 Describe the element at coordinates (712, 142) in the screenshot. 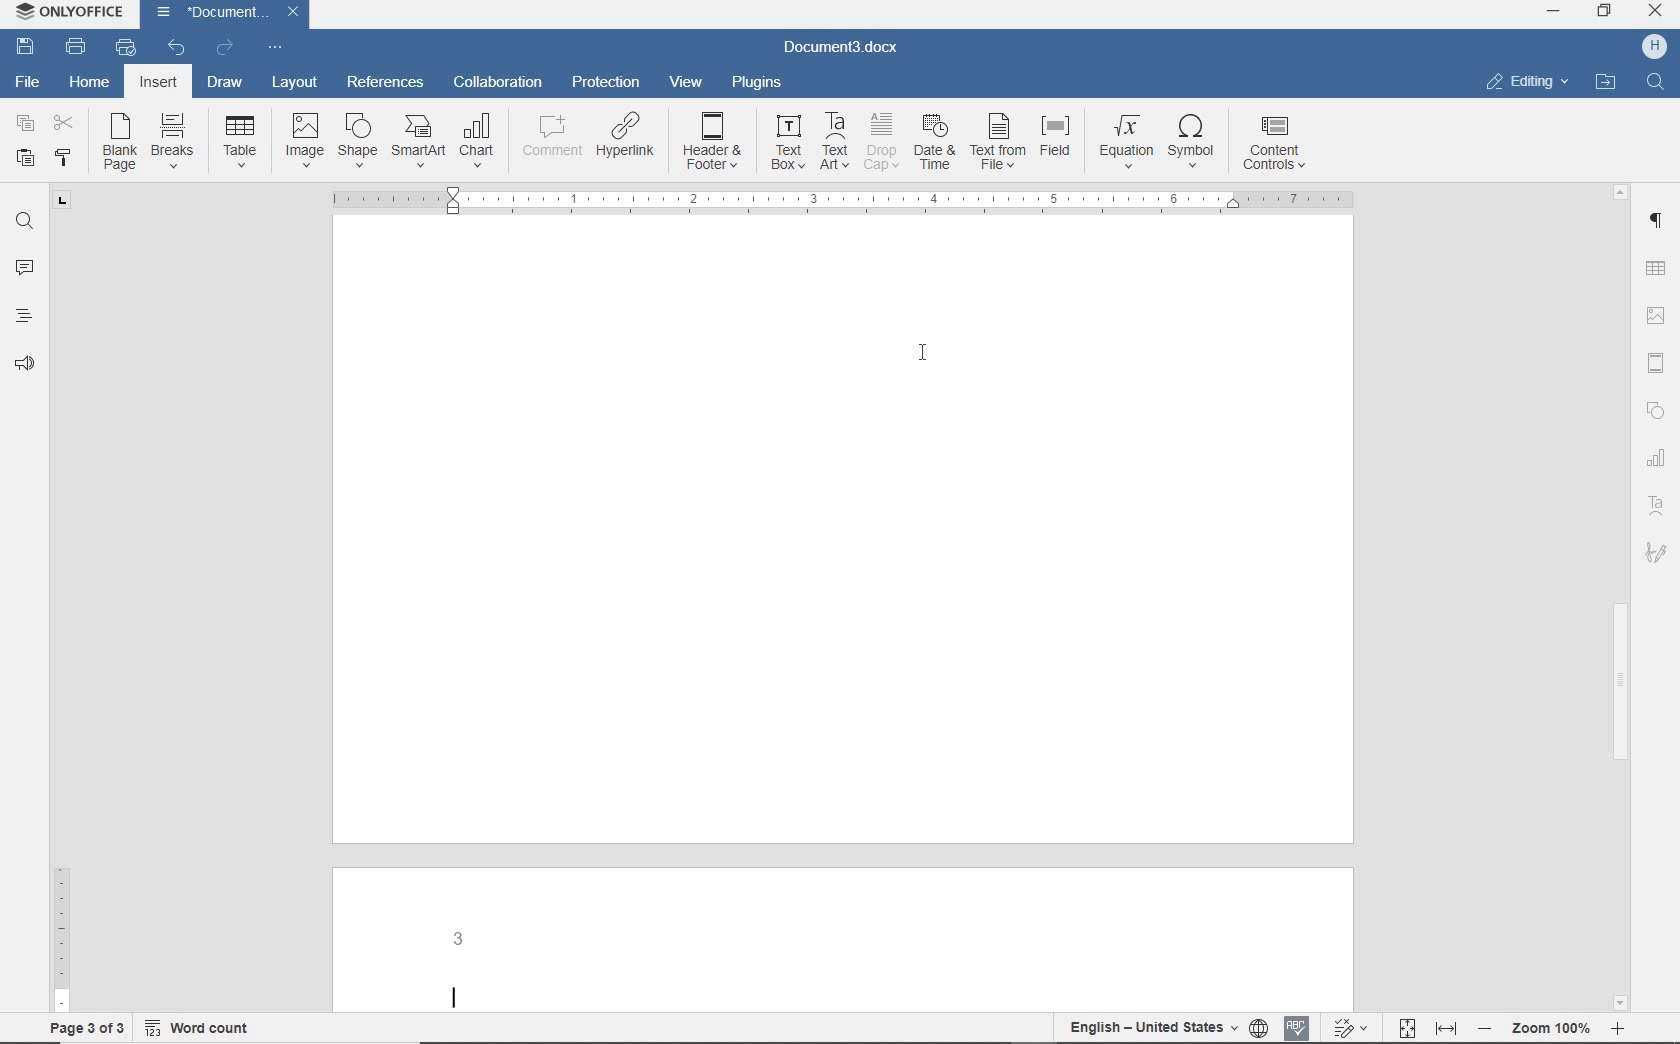

I see `HEADER & FOOTER` at that location.